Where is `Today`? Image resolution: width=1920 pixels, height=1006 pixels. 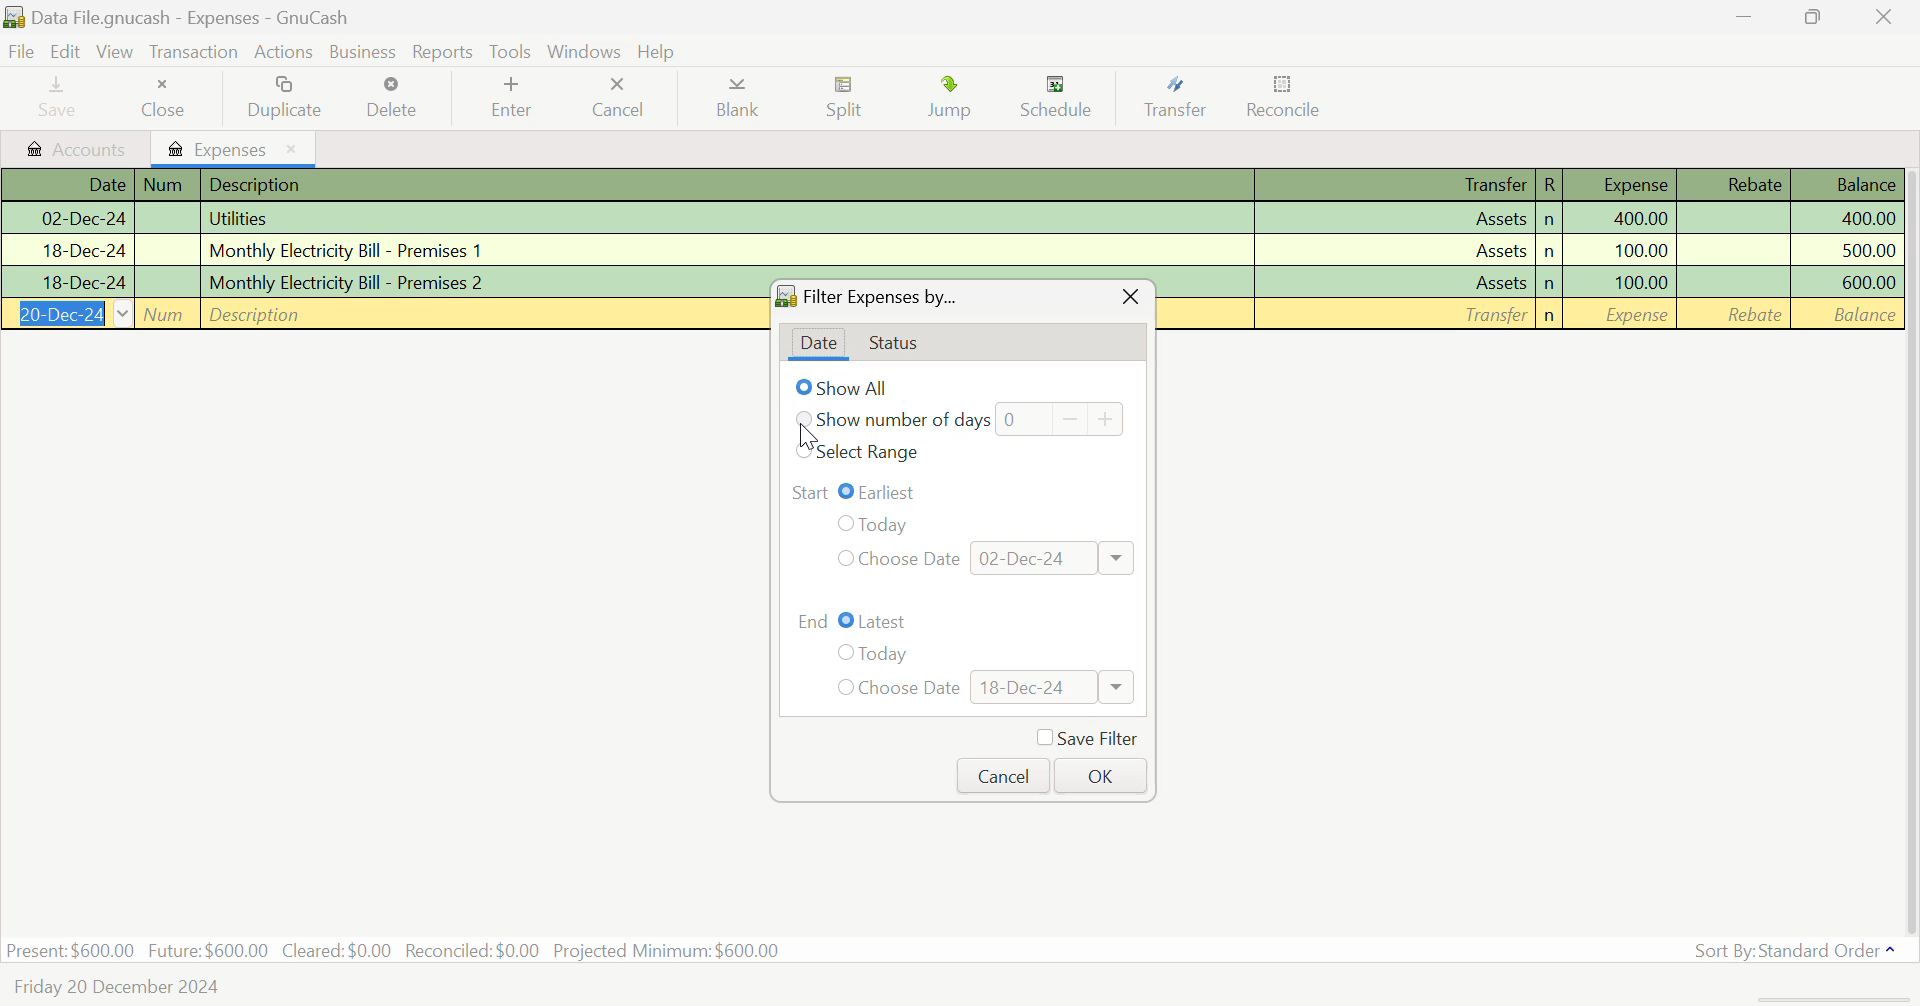
Today is located at coordinates (874, 655).